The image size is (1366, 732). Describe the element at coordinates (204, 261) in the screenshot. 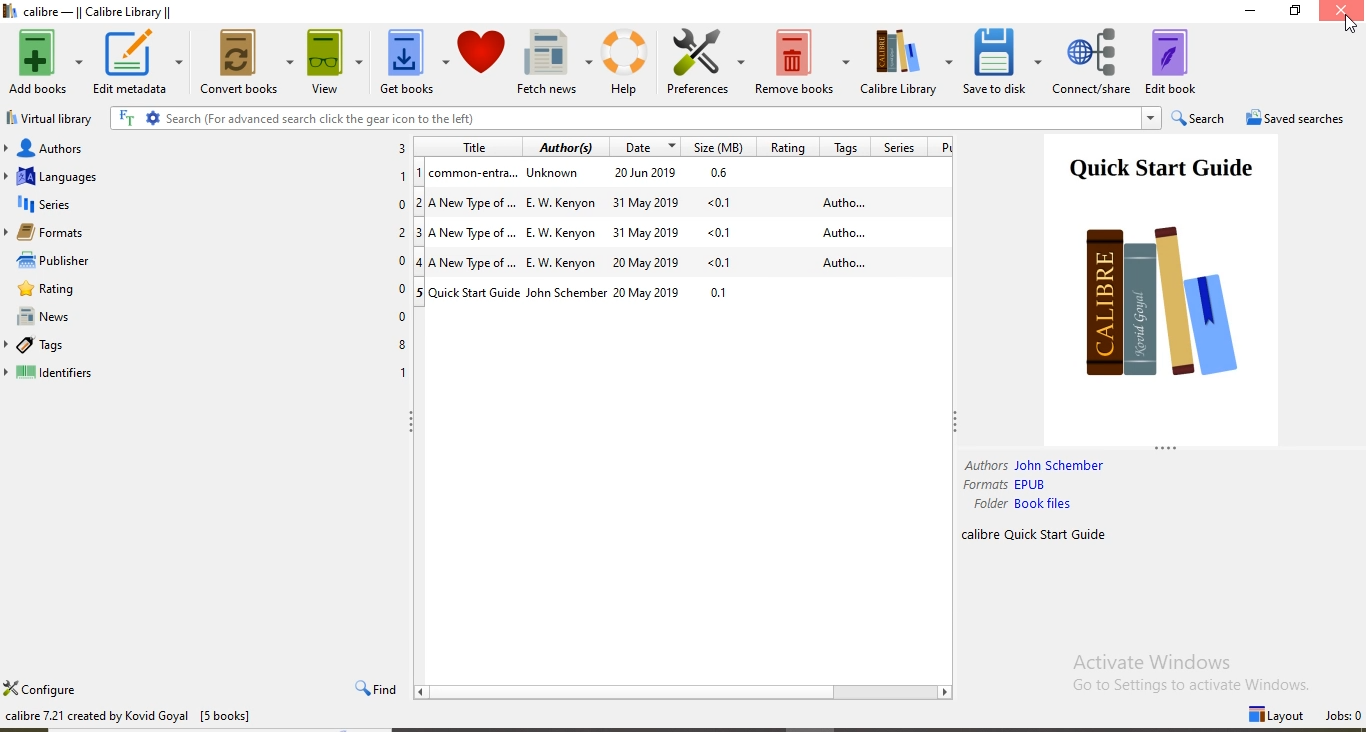

I see `Publisher` at that location.